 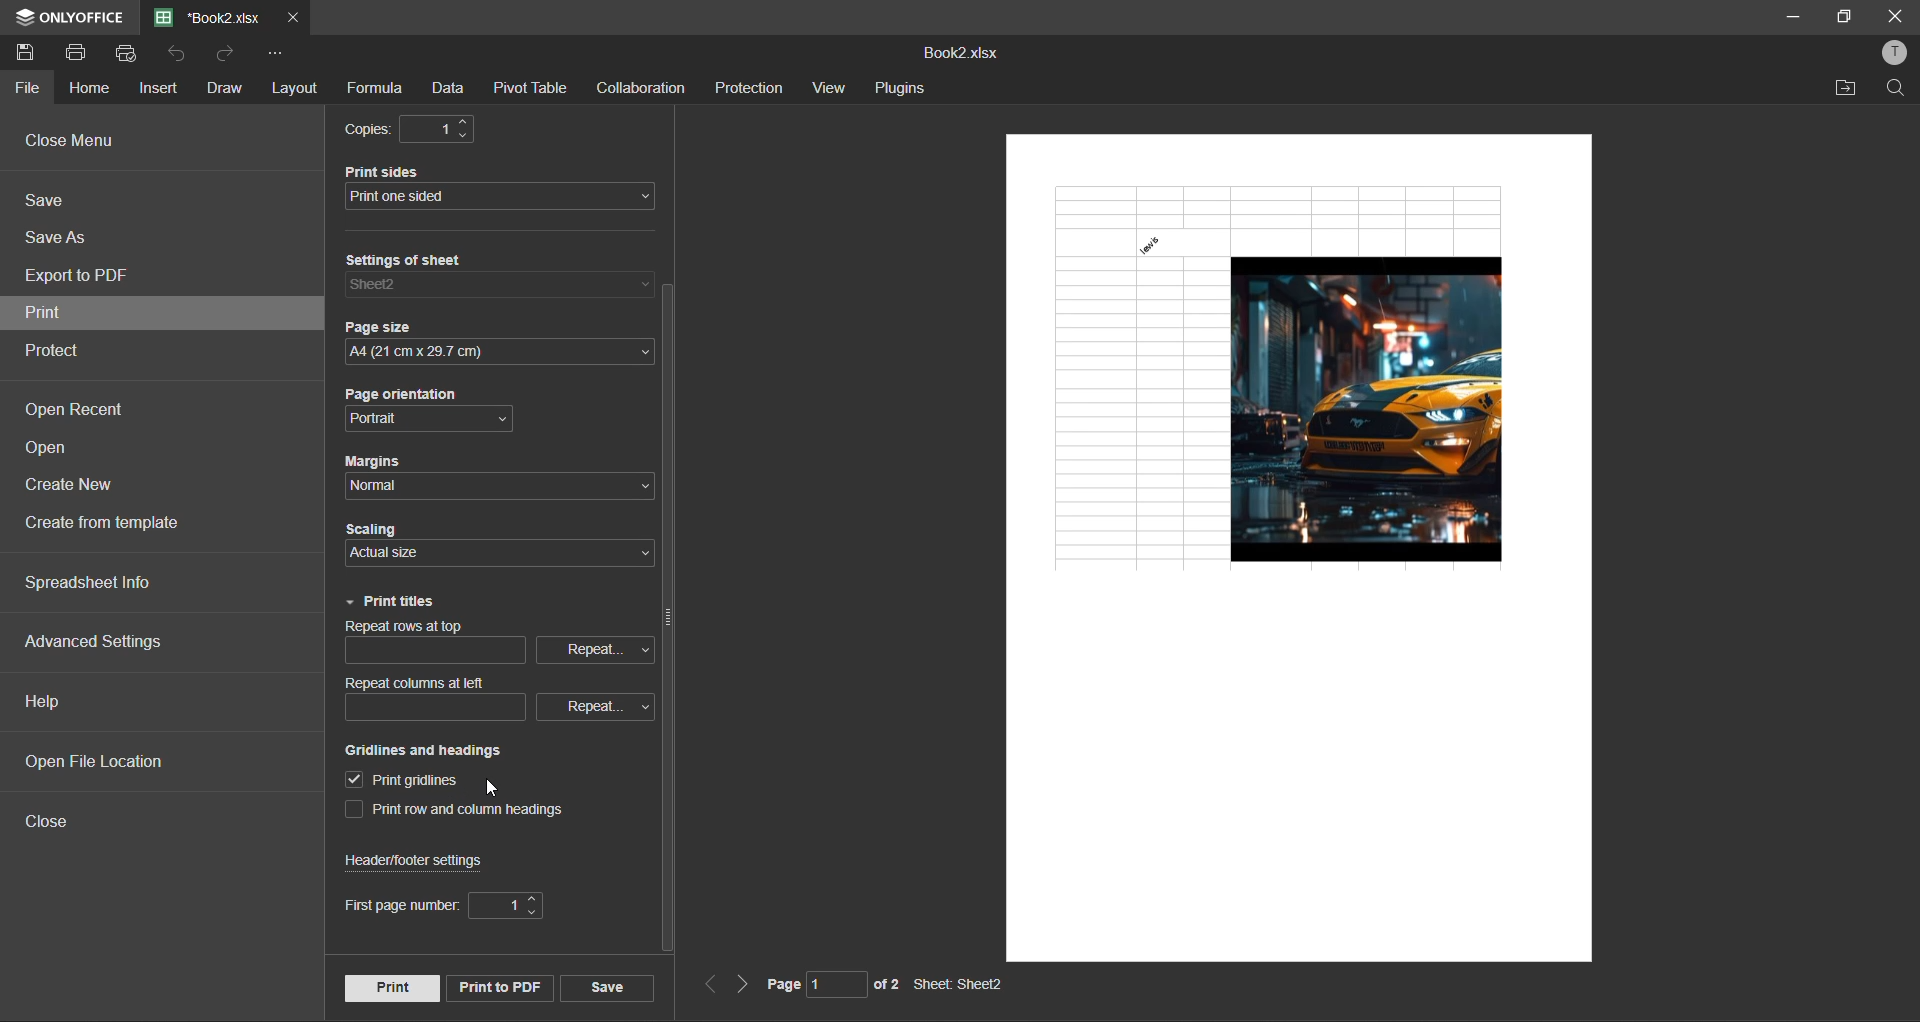 What do you see at coordinates (113, 526) in the screenshot?
I see `create from template ` at bounding box center [113, 526].